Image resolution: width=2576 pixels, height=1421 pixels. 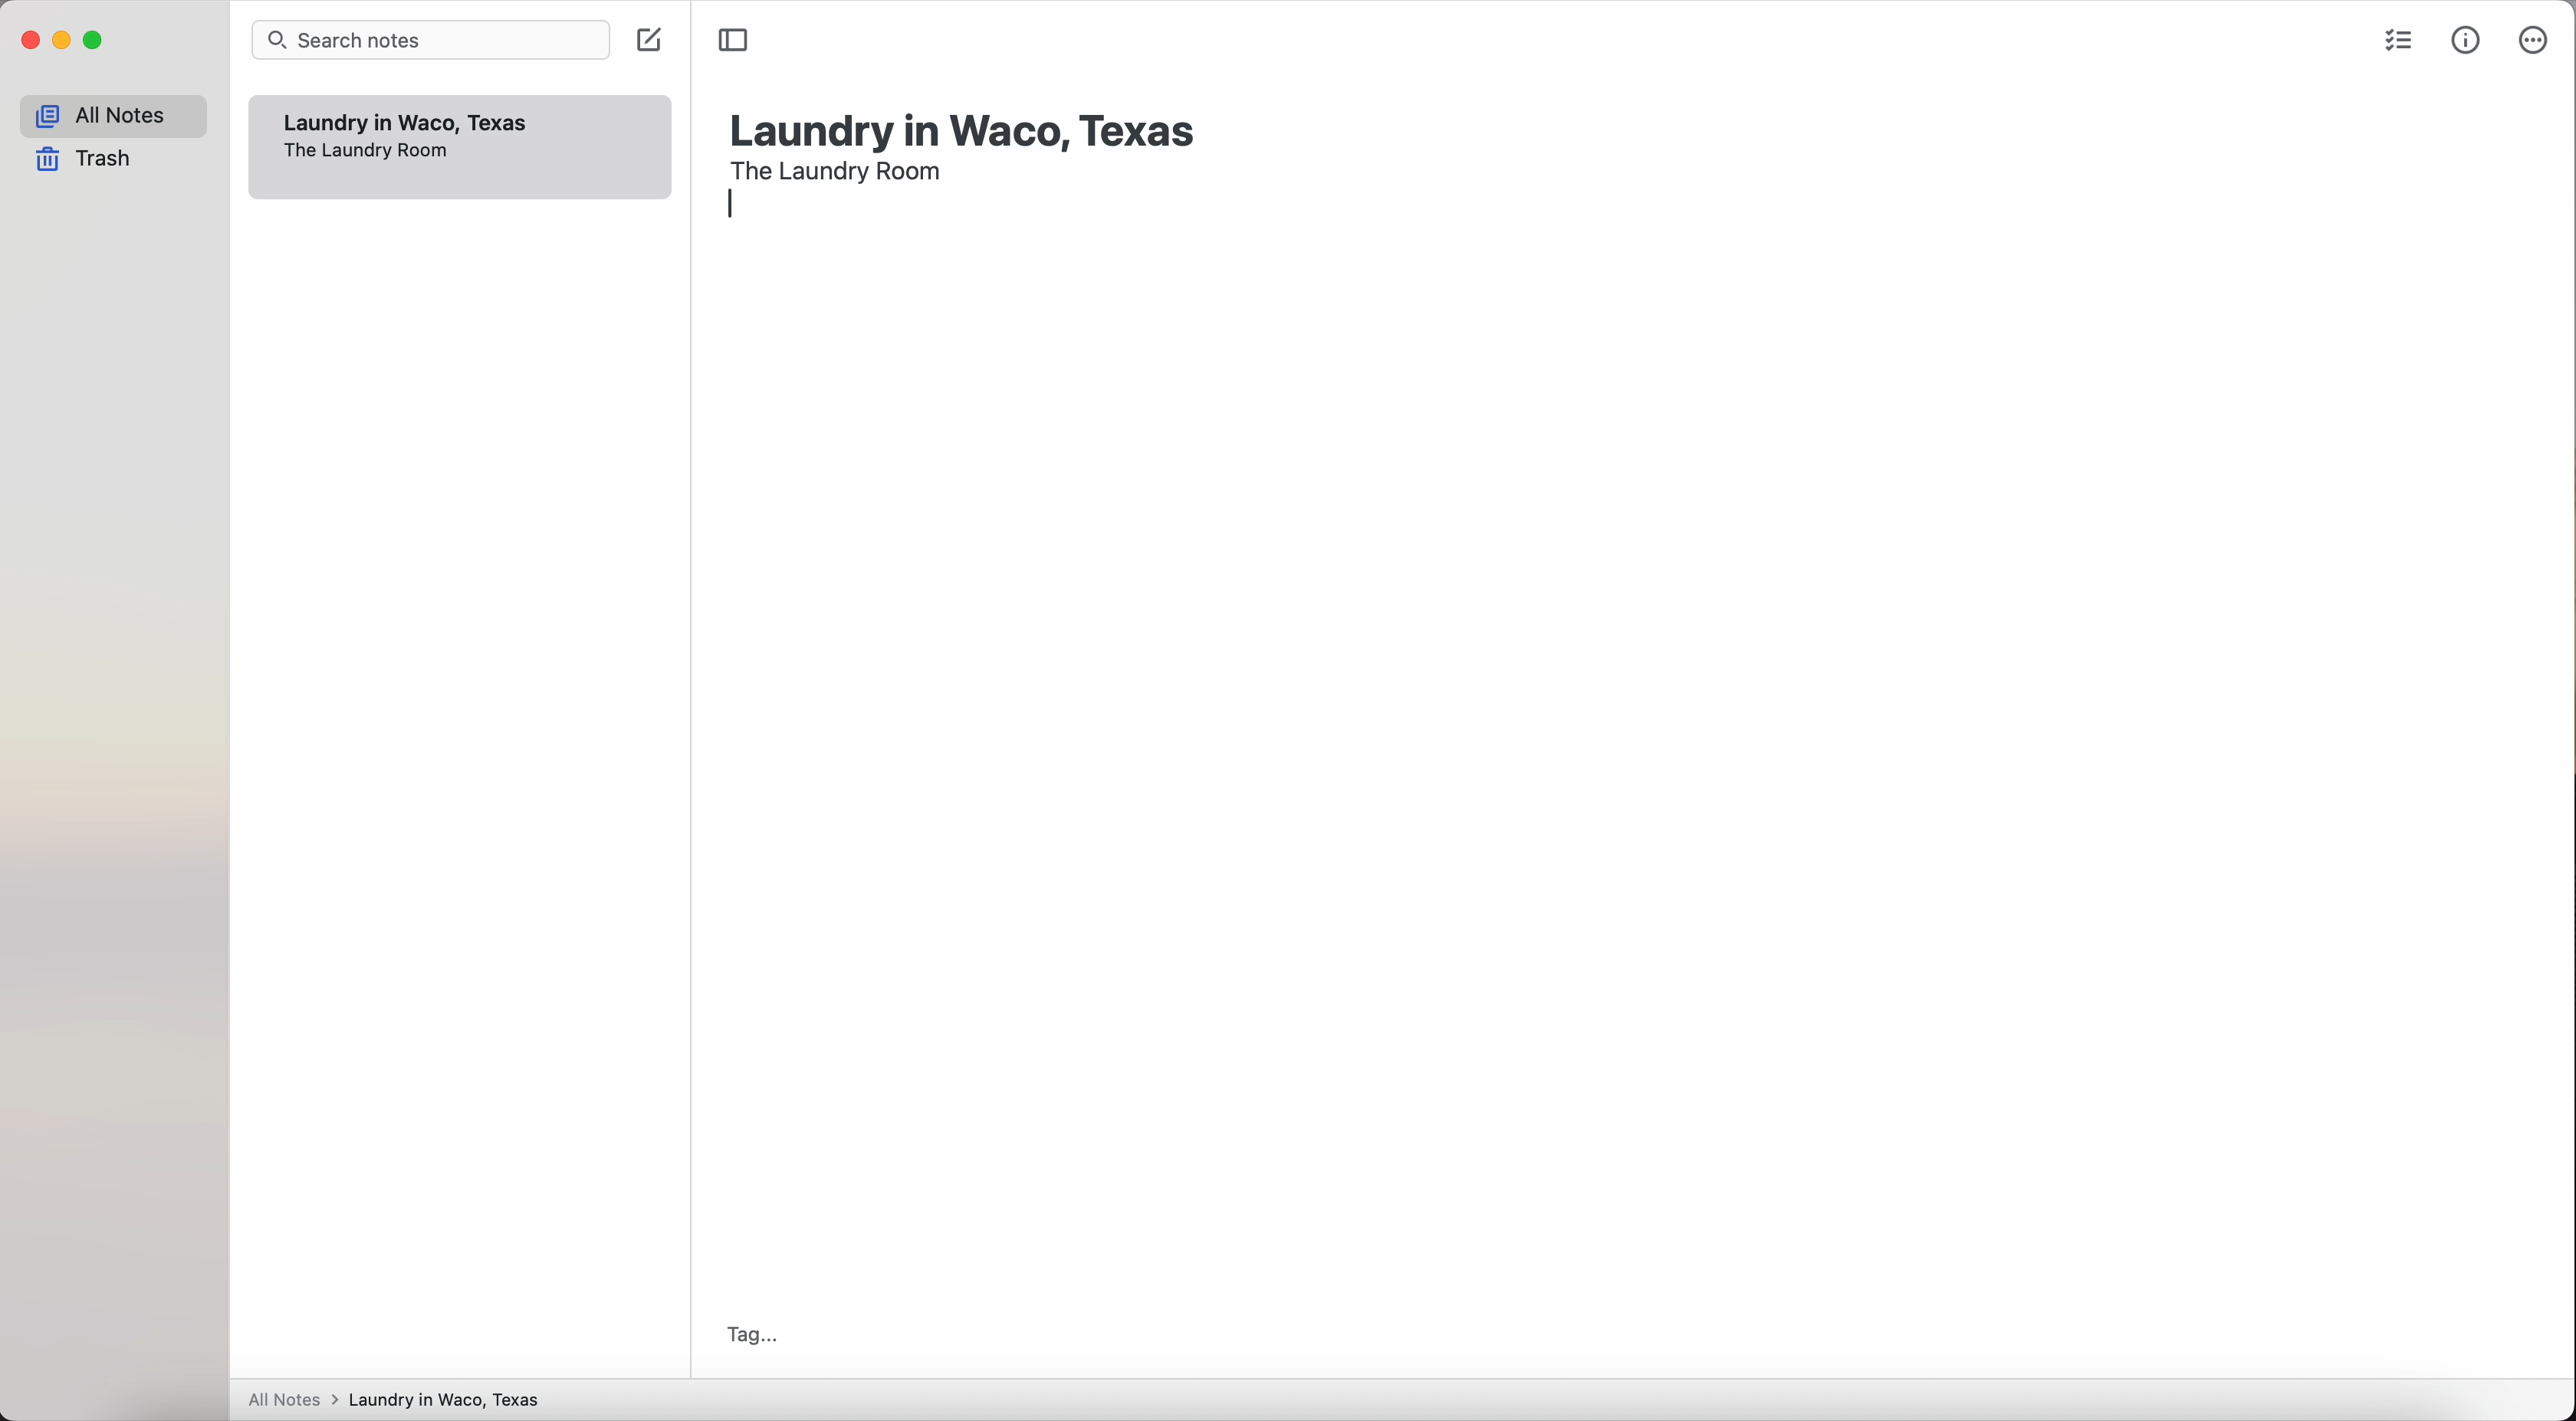 What do you see at coordinates (655, 45) in the screenshot?
I see `click on create note` at bounding box center [655, 45].